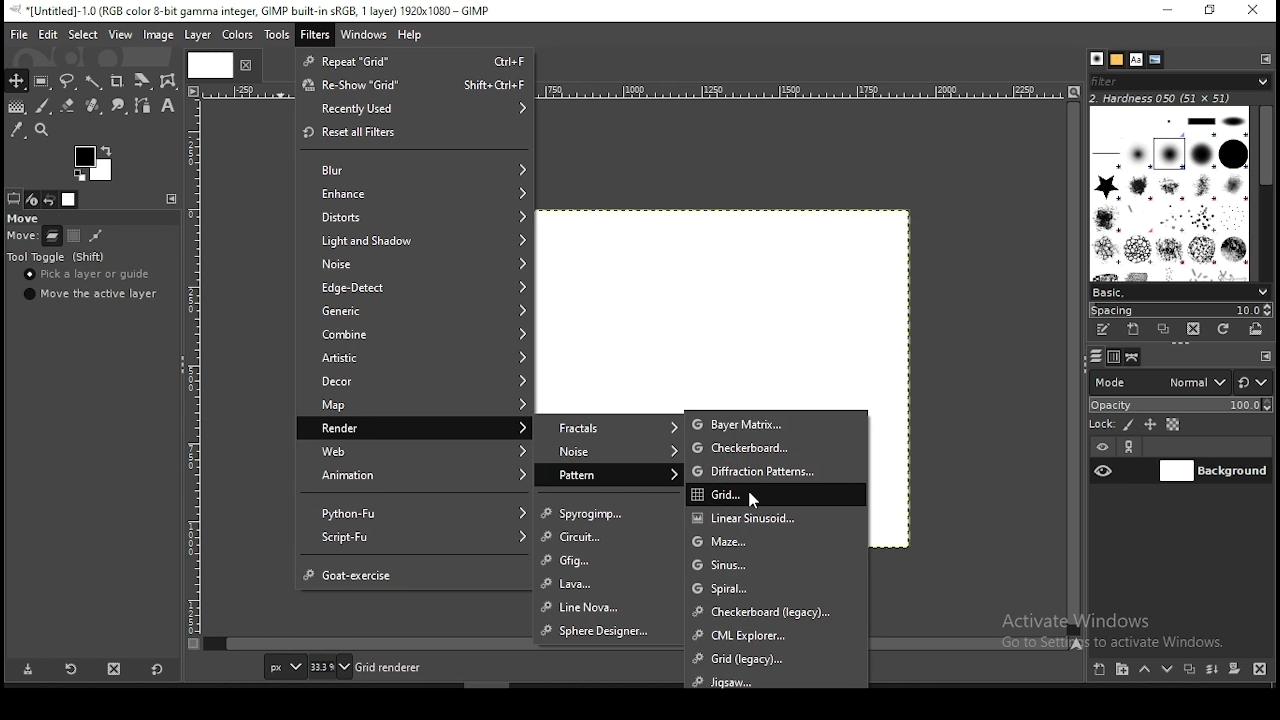 The width and height of the screenshot is (1280, 720). I want to click on images, so click(70, 200).